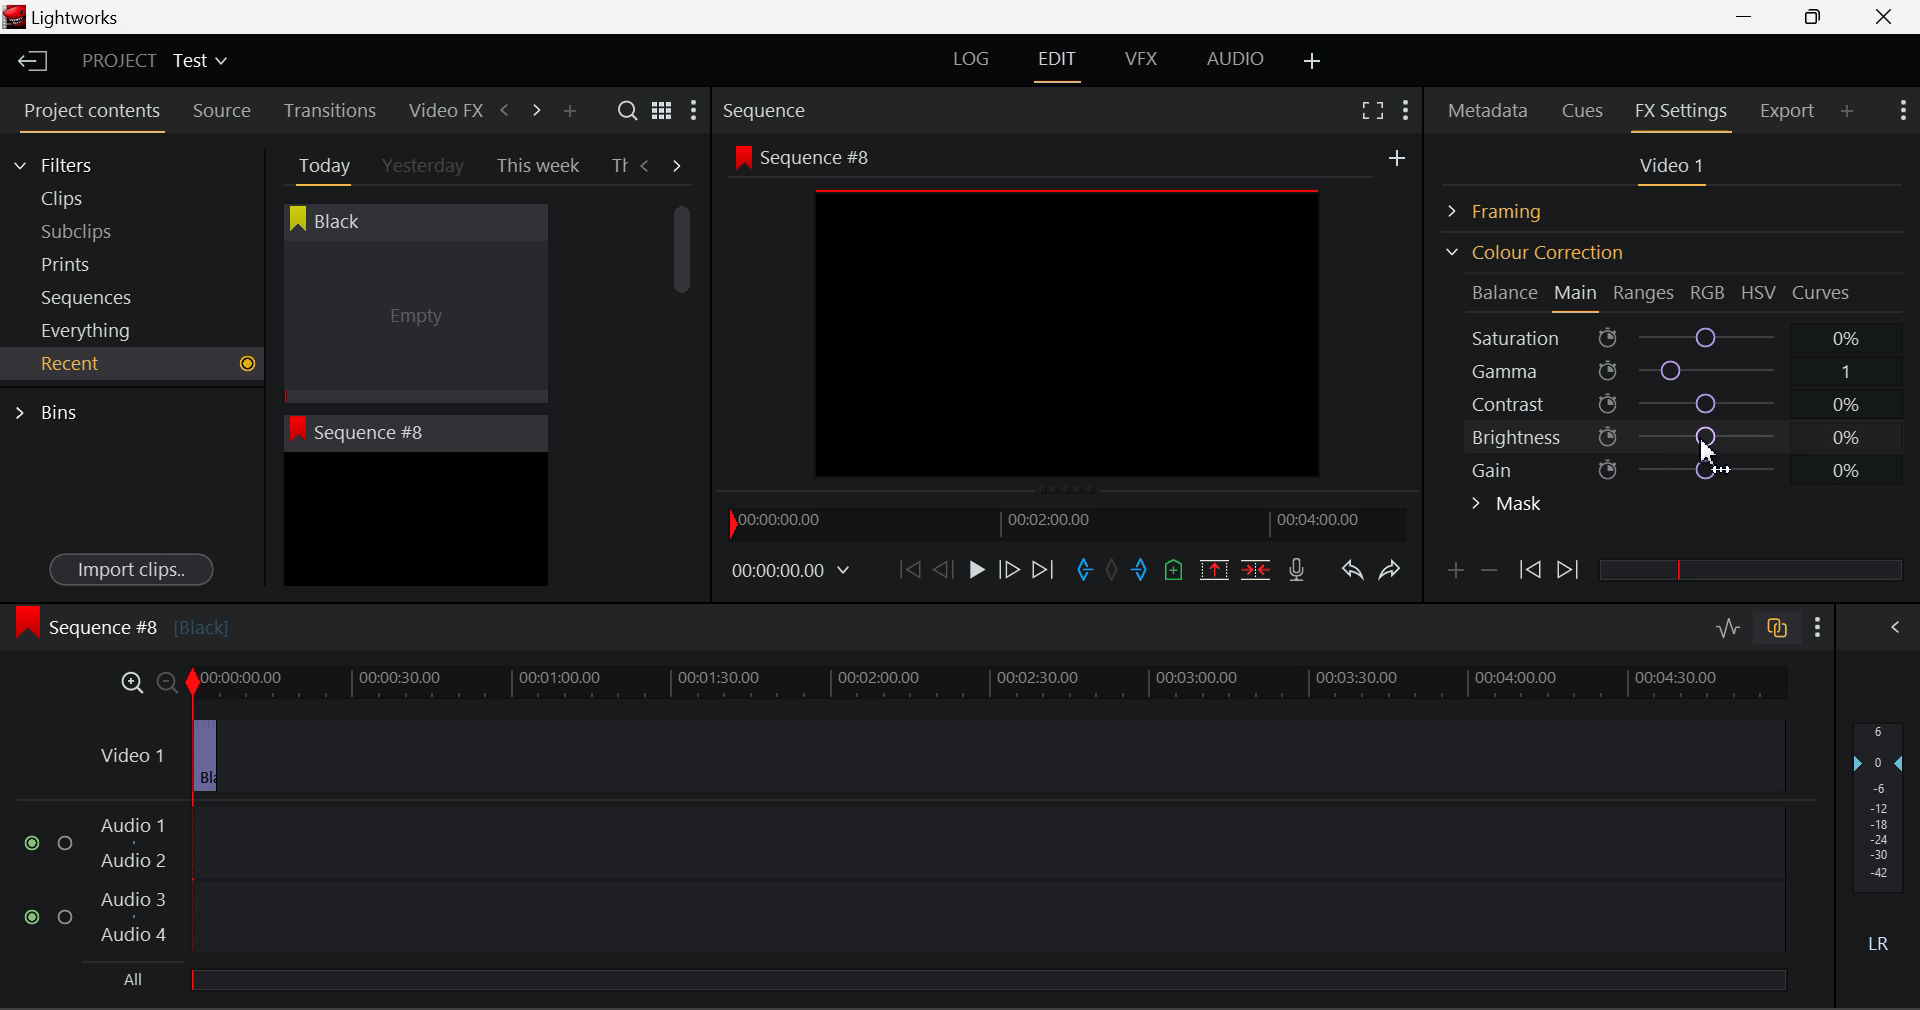  Describe the element at coordinates (1064, 523) in the screenshot. I see `Project Timeline Navigator` at that location.